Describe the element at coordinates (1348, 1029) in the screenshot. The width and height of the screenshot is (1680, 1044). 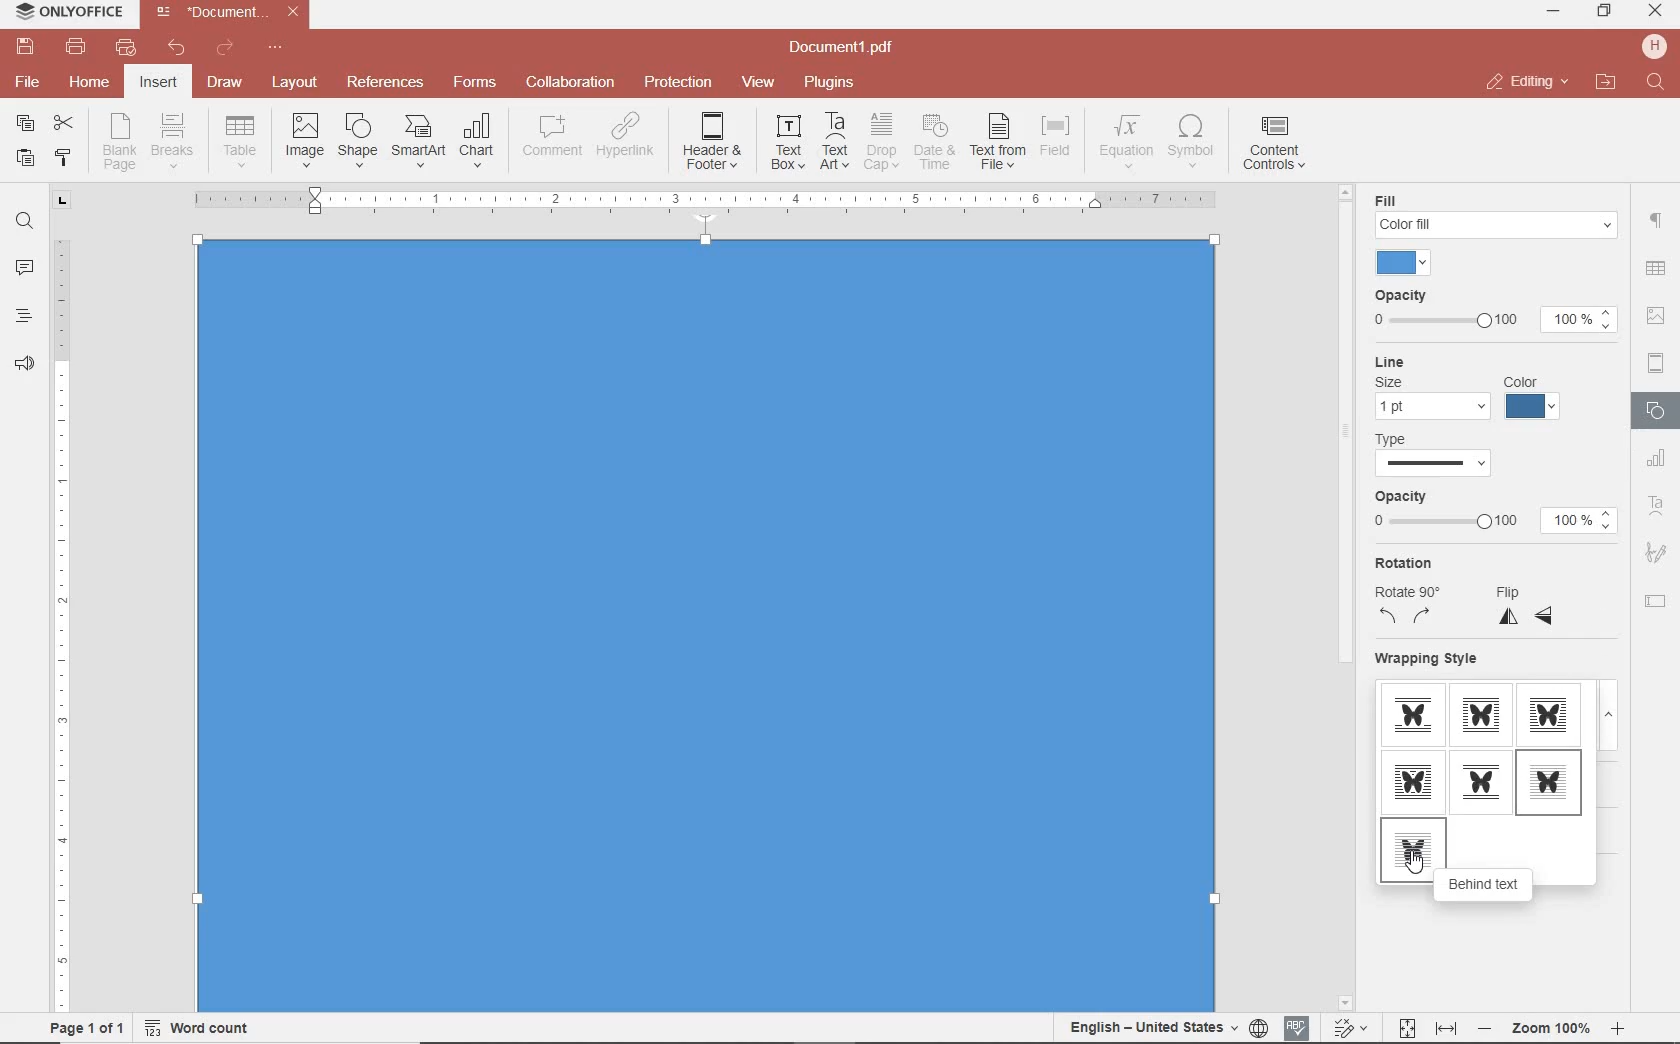
I see `track change` at that location.